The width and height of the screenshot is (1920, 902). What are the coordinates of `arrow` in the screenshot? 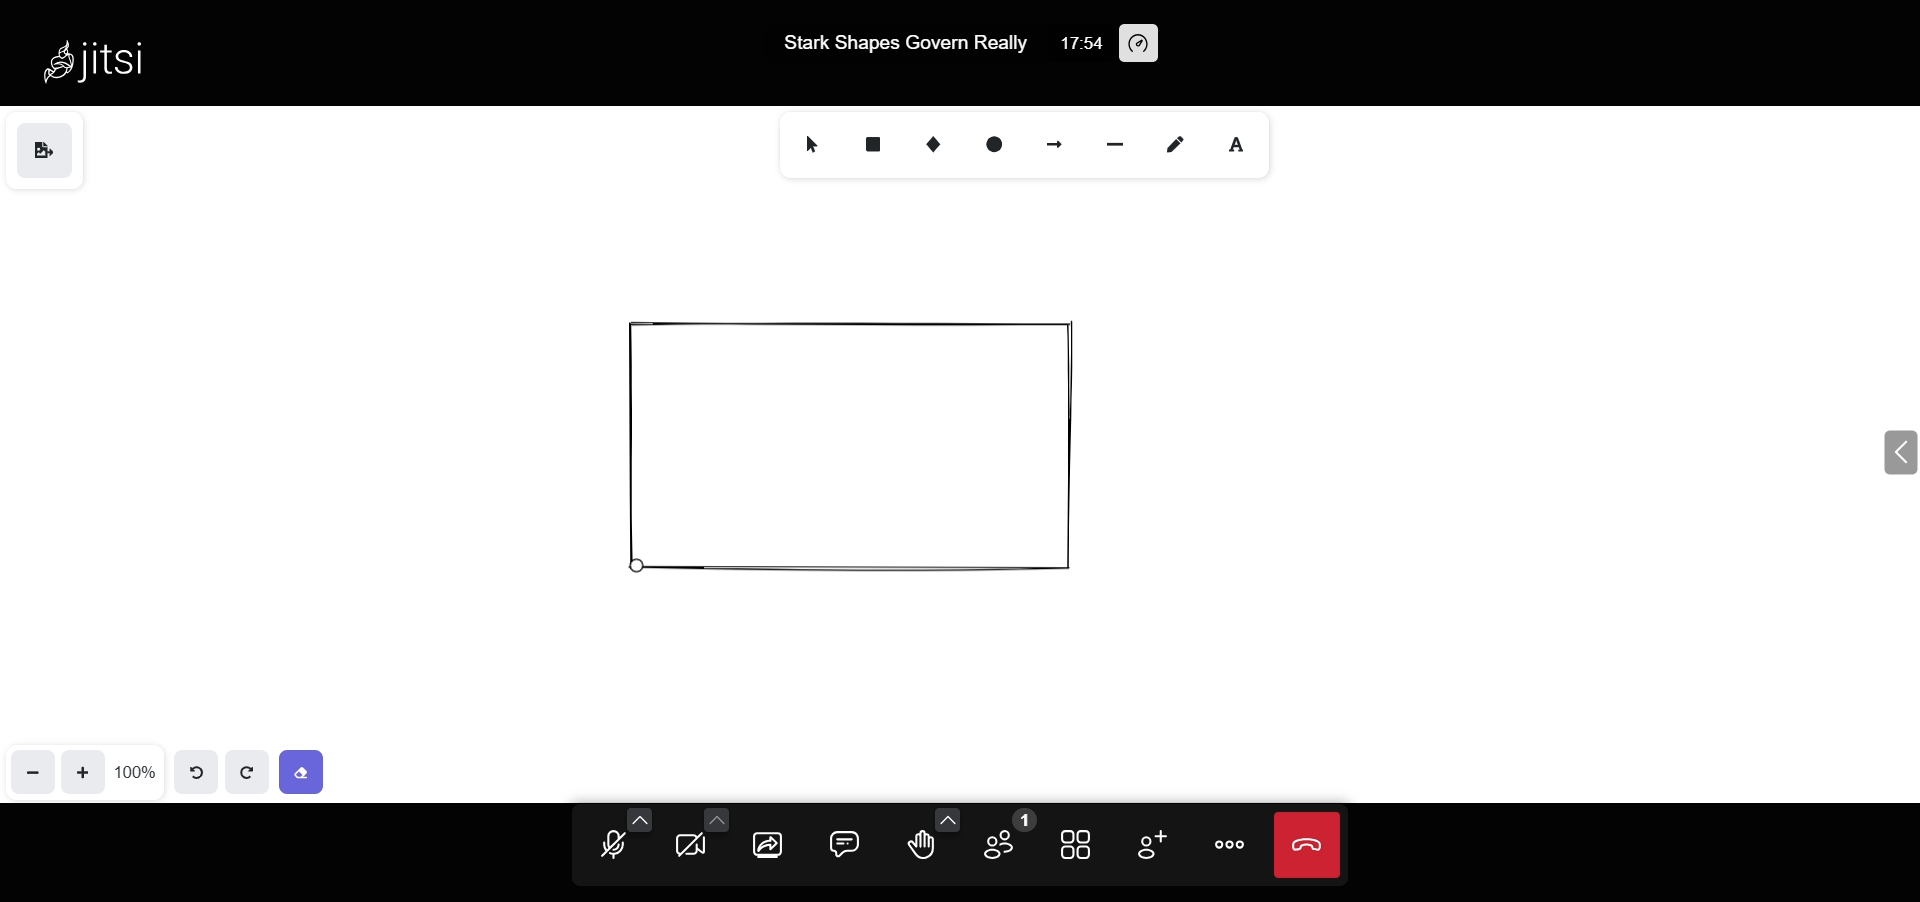 It's located at (1056, 145).